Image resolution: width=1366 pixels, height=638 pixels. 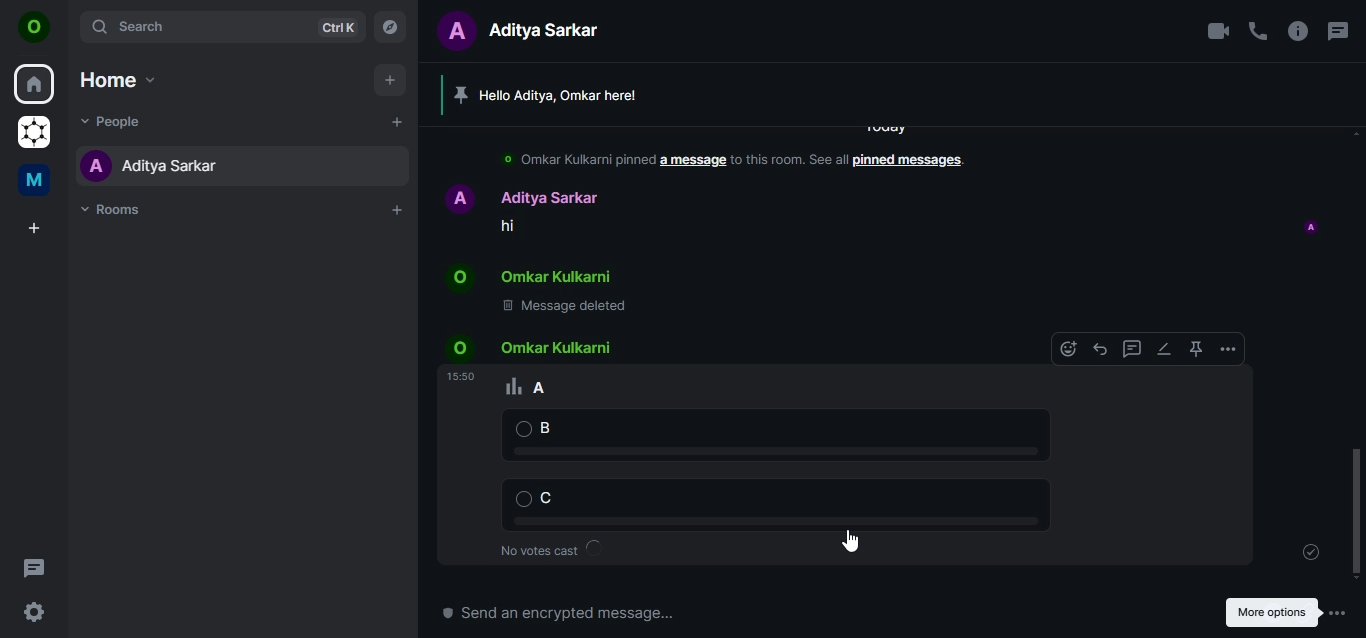 I want to click on explore rooms, so click(x=391, y=25).